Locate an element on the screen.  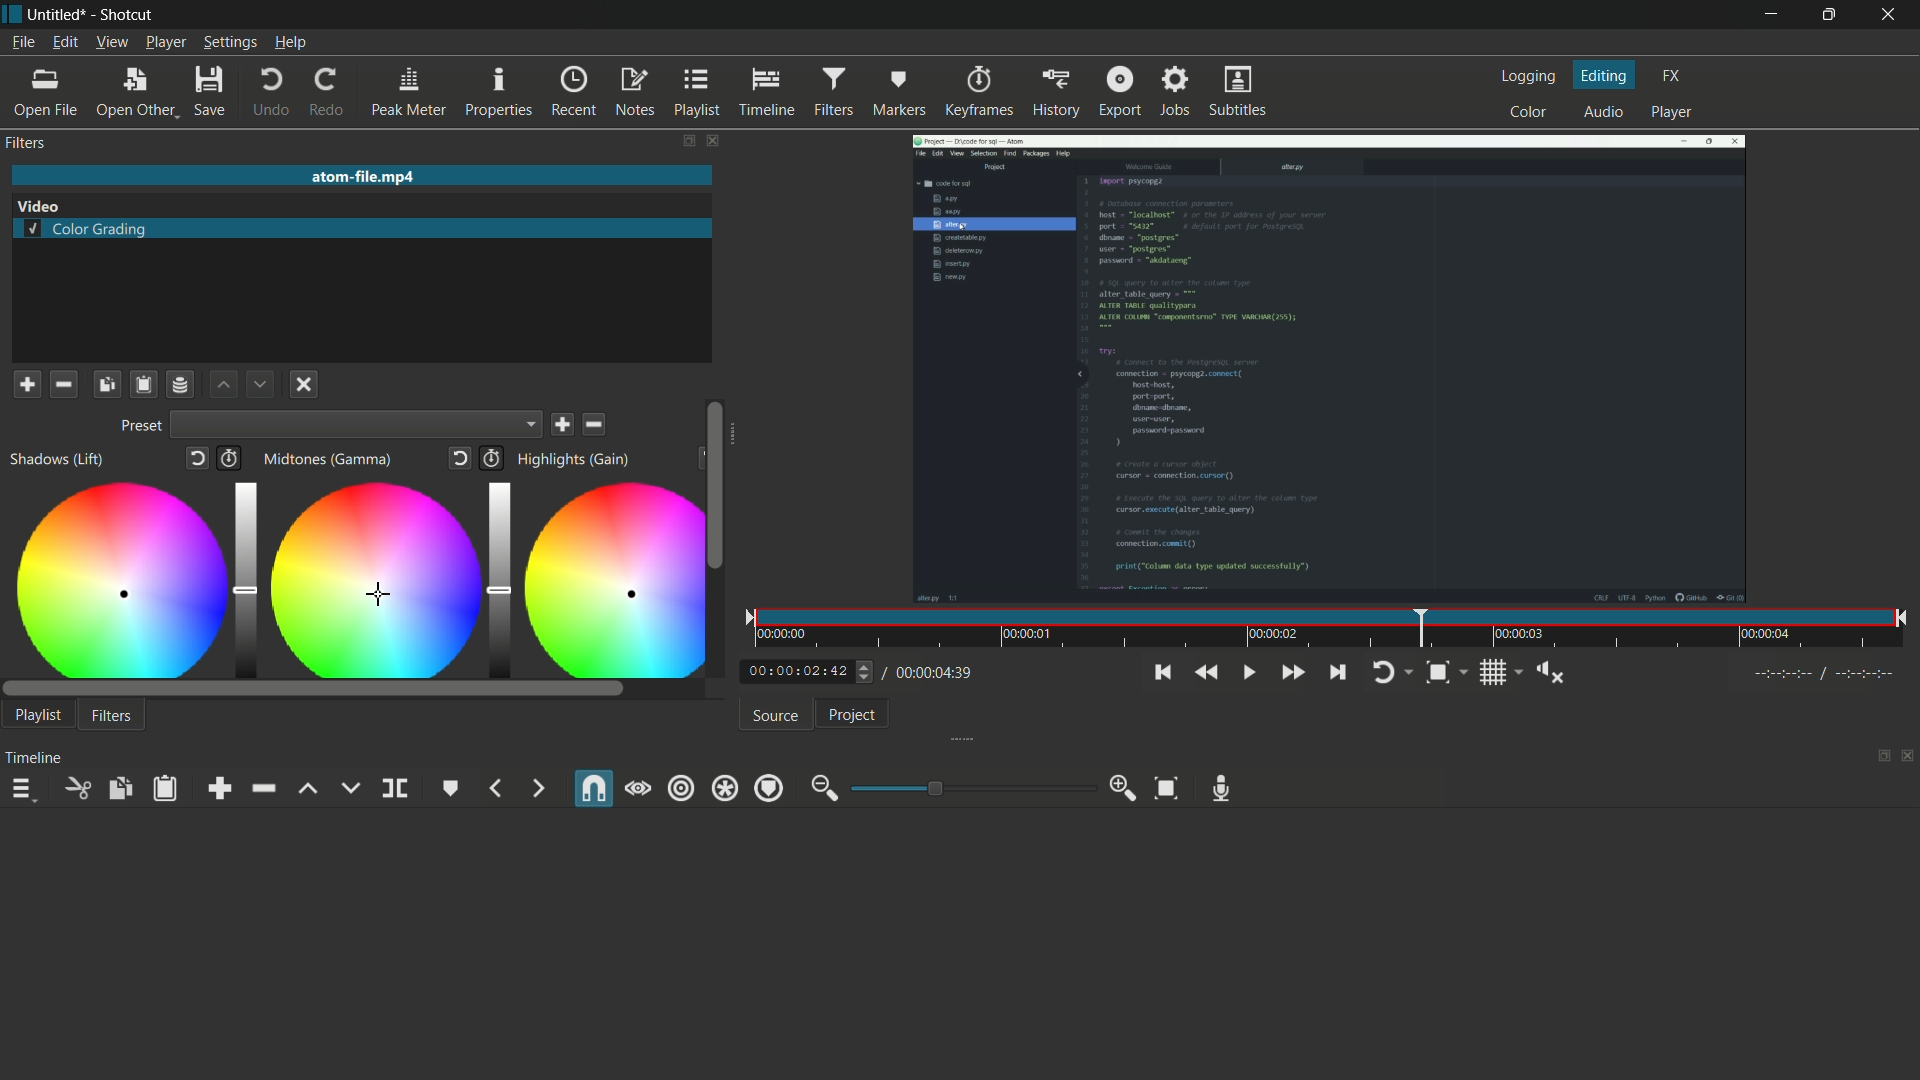
source is located at coordinates (776, 716).